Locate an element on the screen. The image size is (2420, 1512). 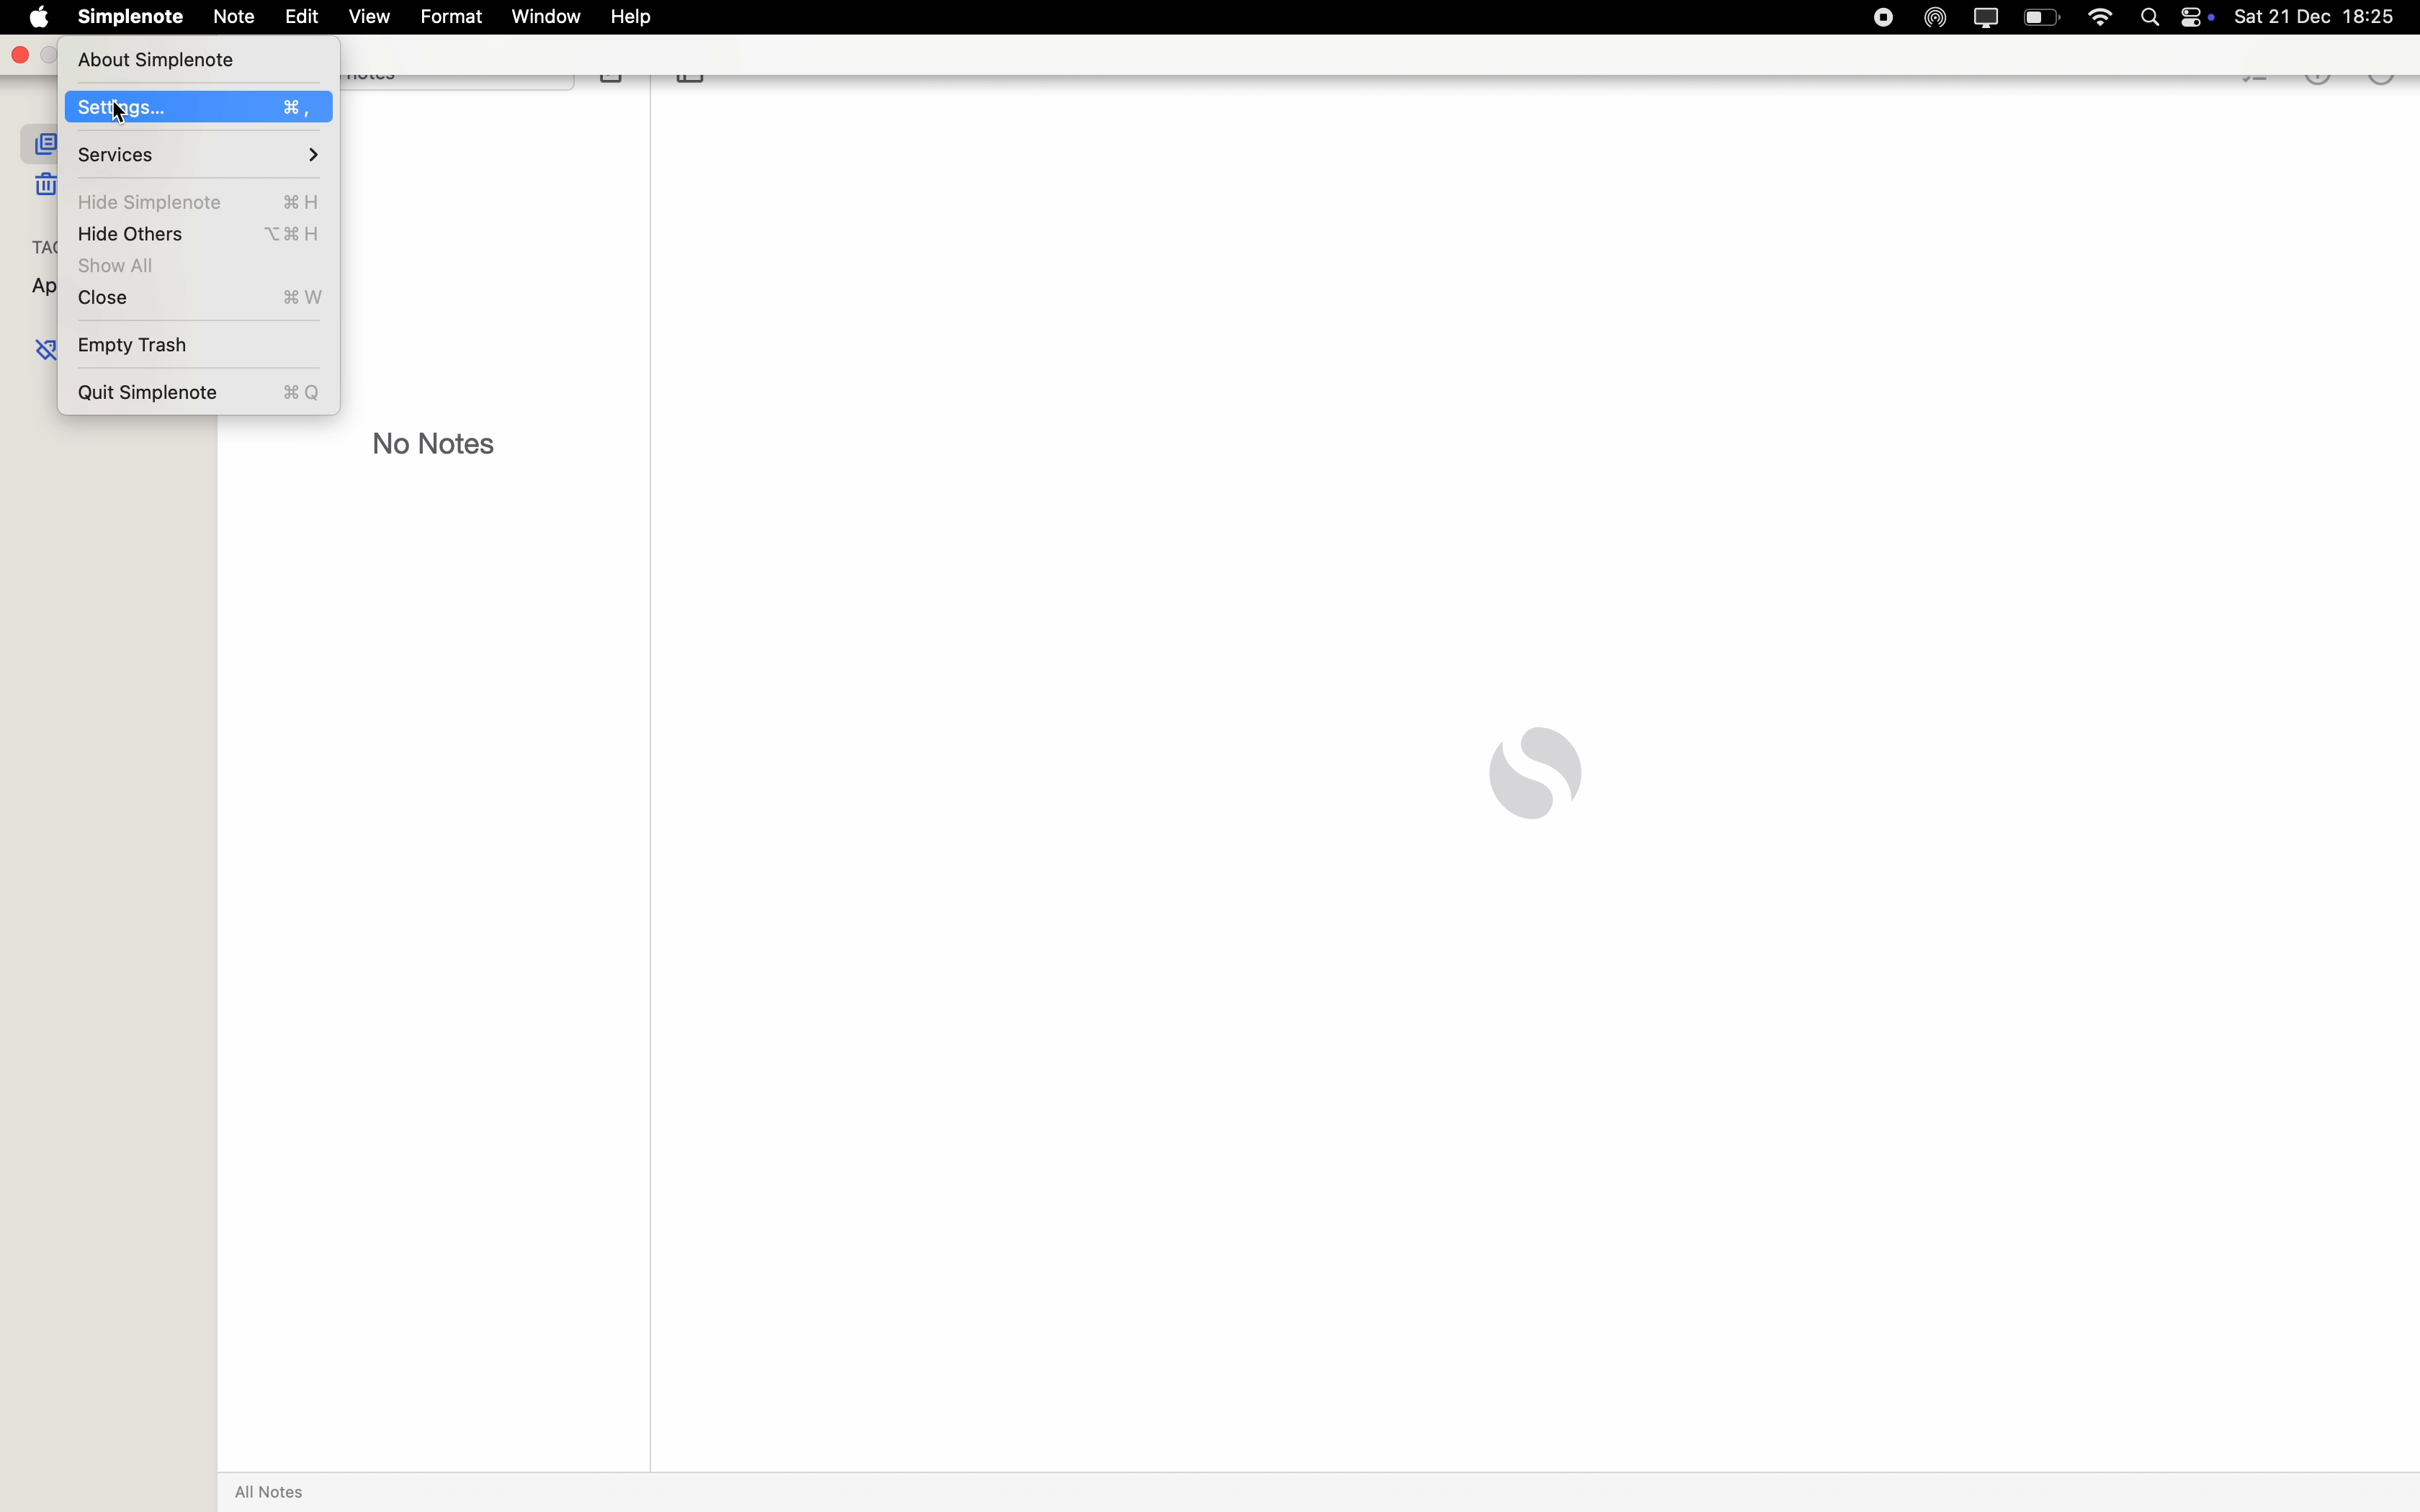
show all is located at coordinates (128, 265).